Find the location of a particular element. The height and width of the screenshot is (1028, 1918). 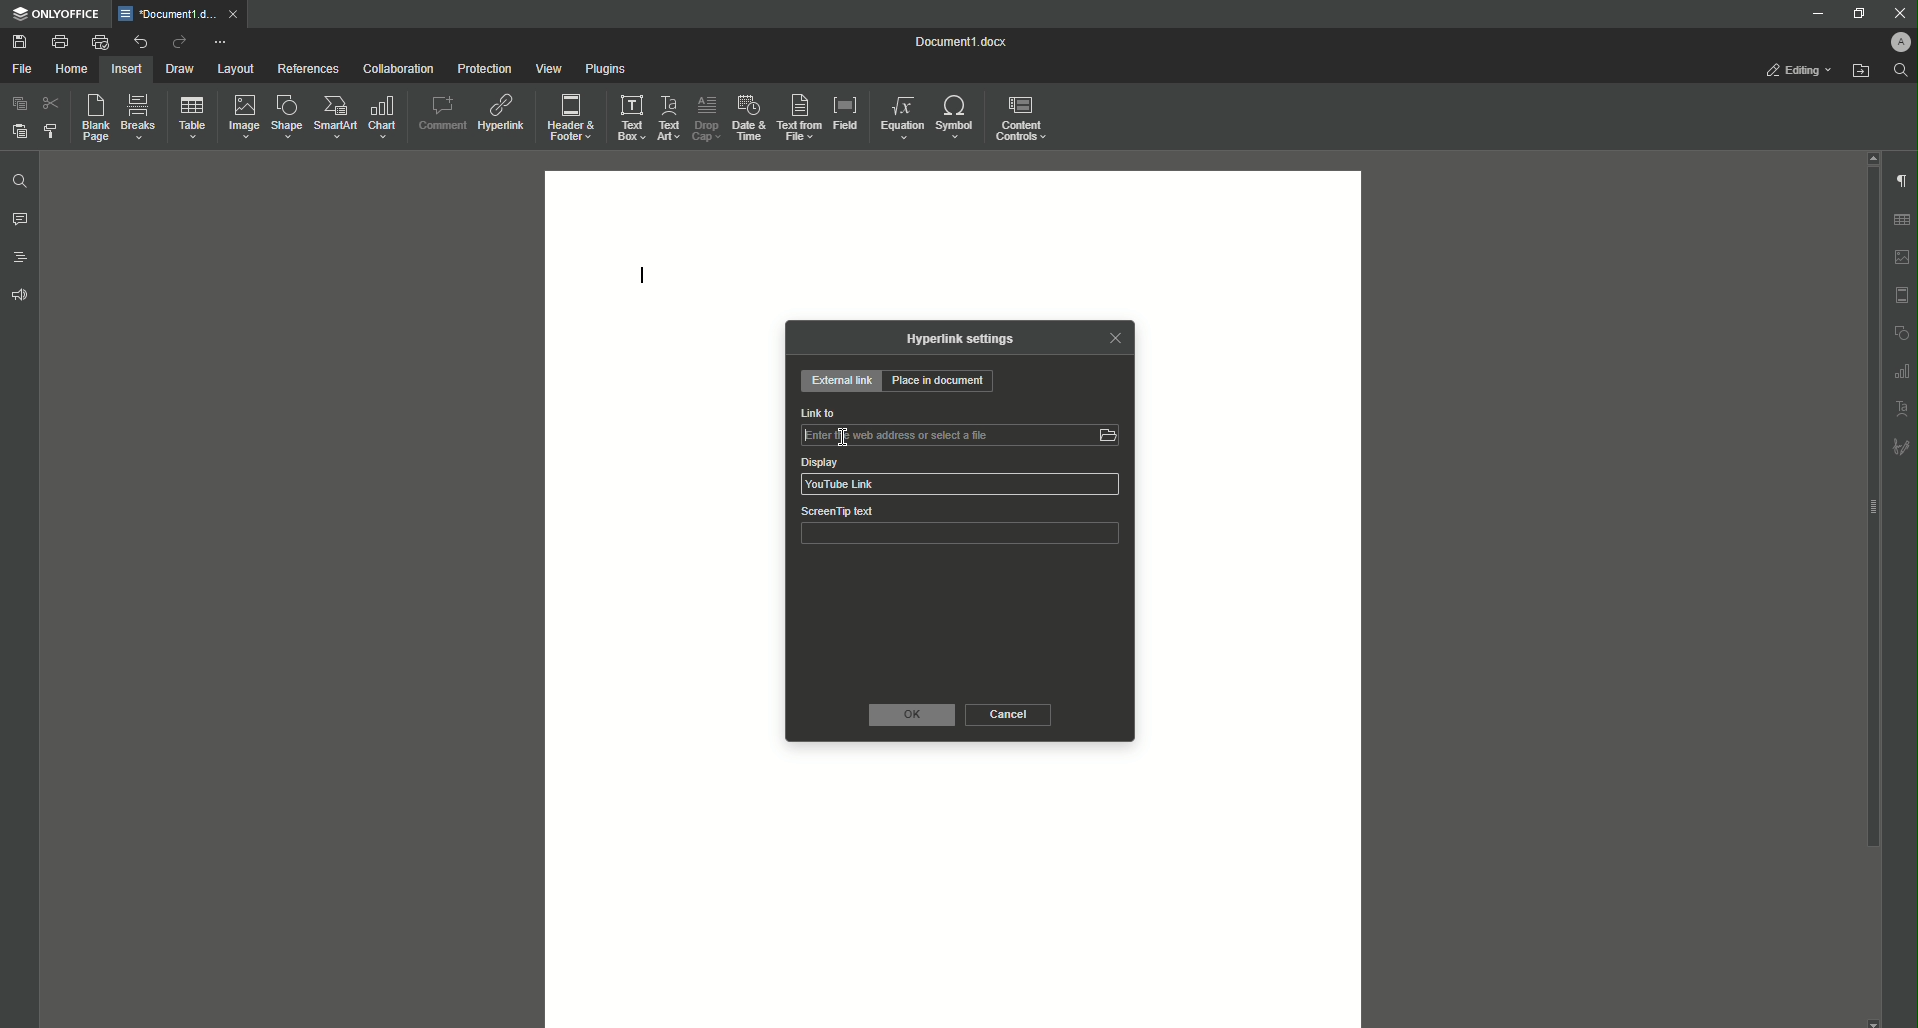

Hyperlink is located at coordinates (502, 116).